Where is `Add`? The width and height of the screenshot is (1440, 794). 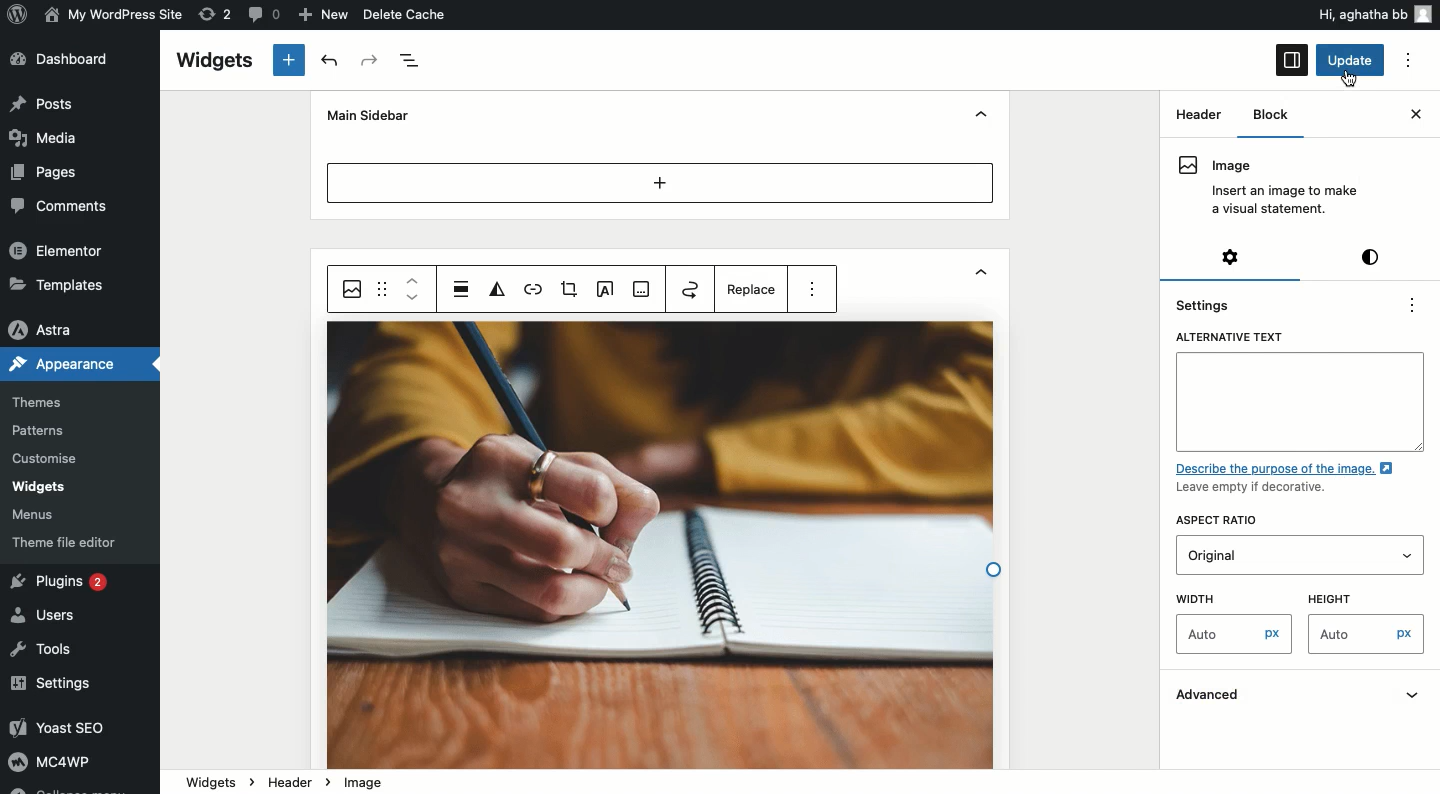 Add is located at coordinates (661, 182).